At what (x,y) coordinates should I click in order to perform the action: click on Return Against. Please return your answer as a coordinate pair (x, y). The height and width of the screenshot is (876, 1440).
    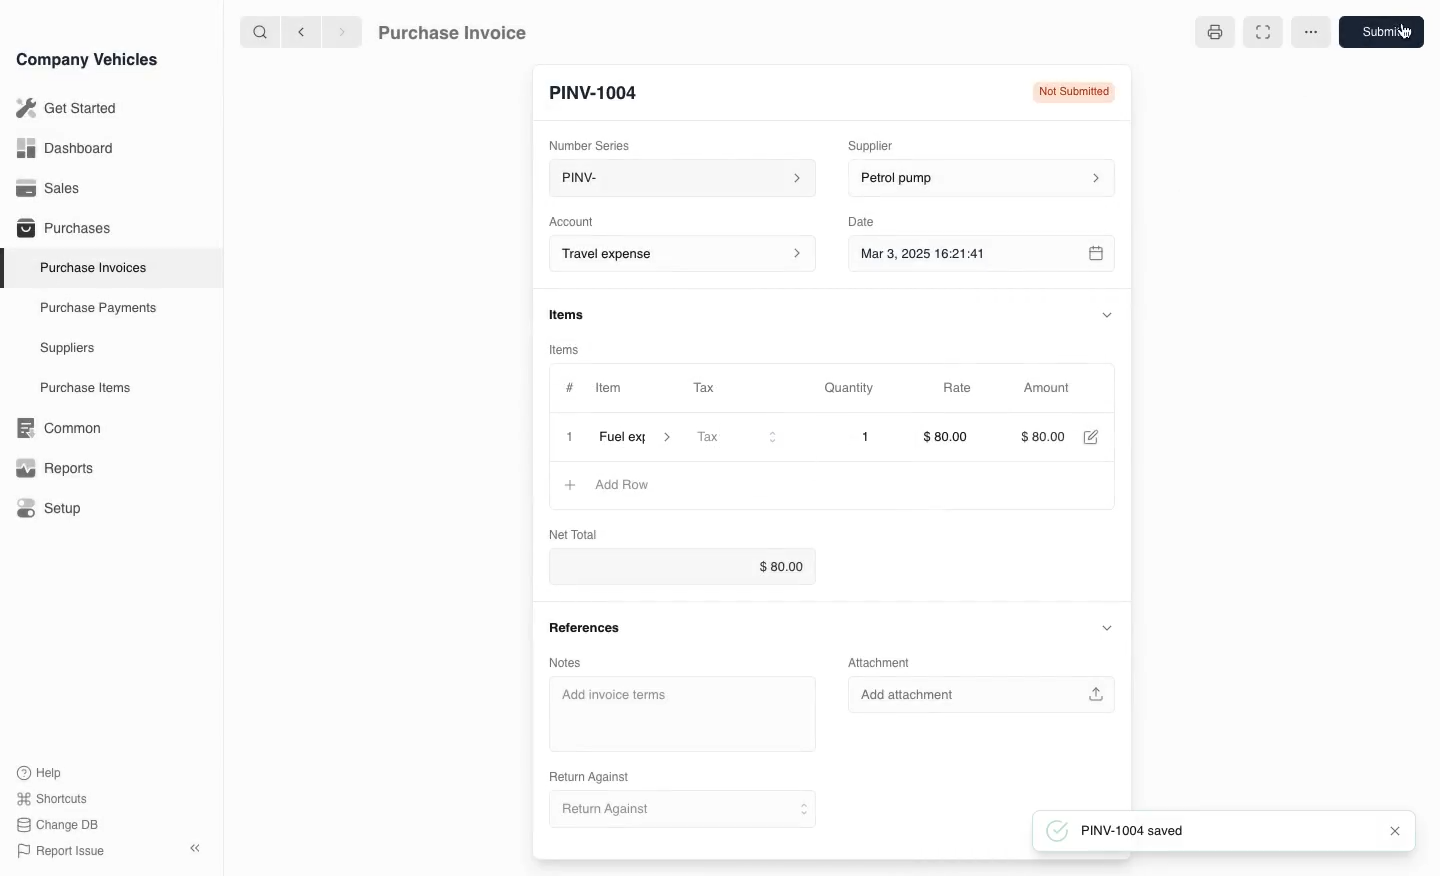
    Looking at the image, I should click on (679, 810).